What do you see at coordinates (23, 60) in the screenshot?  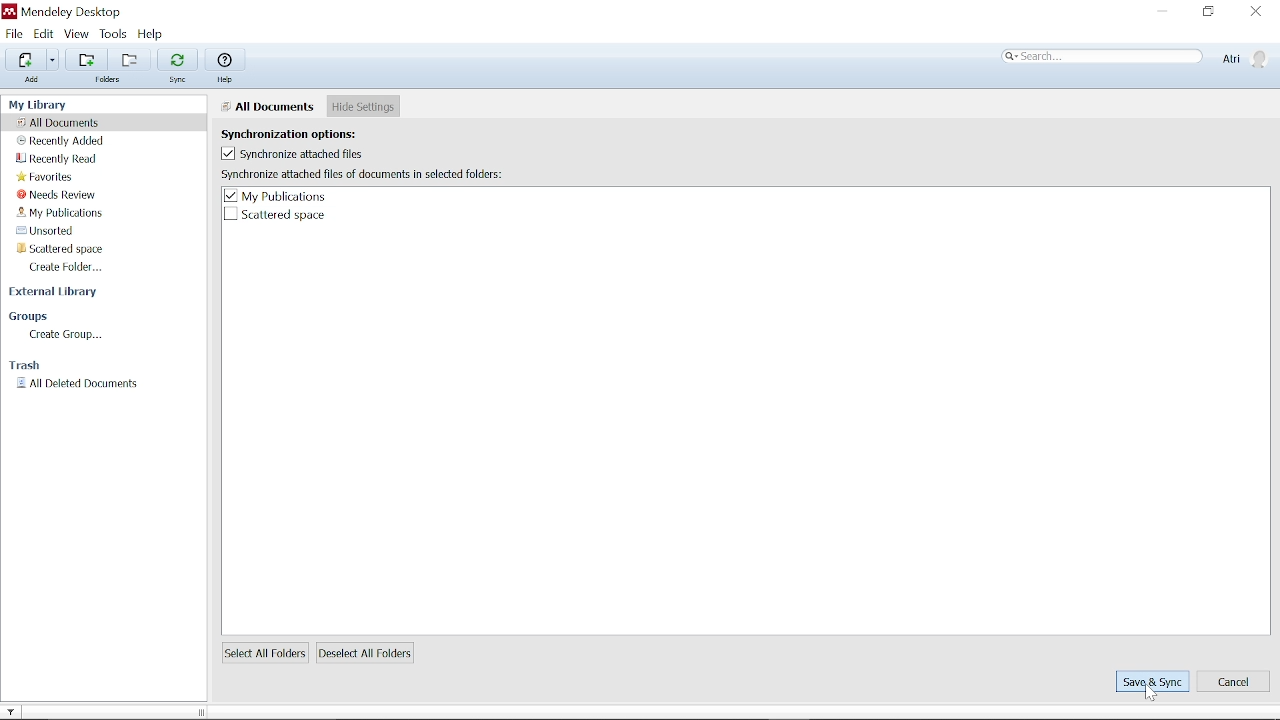 I see `Add files` at bounding box center [23, 60].